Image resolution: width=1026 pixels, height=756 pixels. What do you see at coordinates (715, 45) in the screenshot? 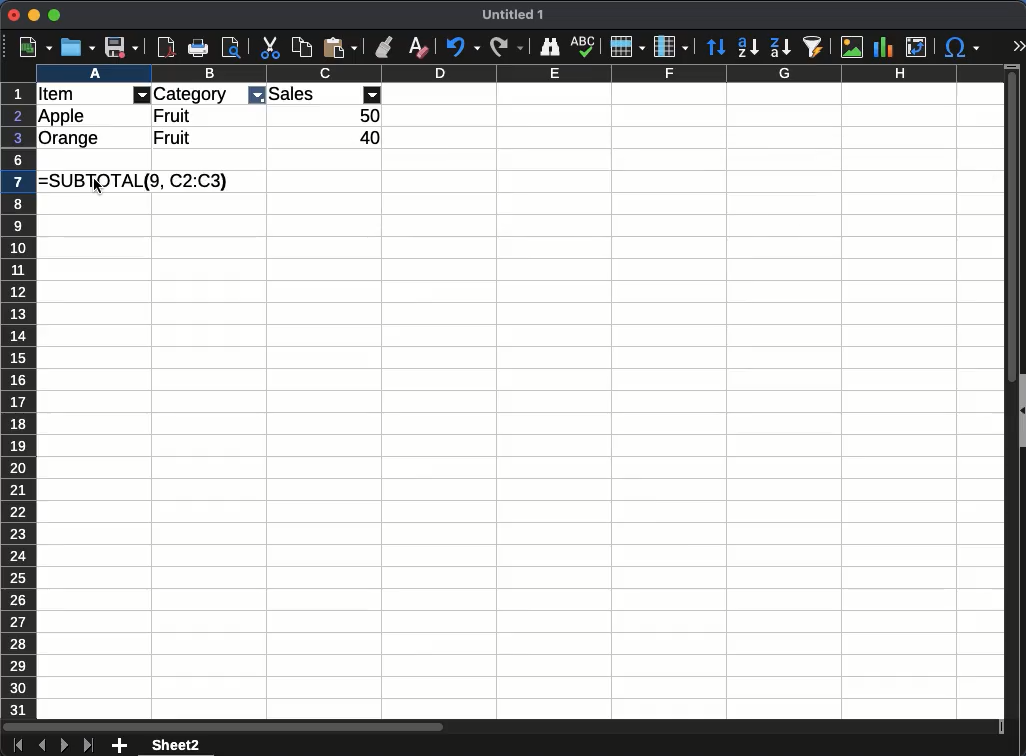
I see `sort` at bounding box center [715, 45].